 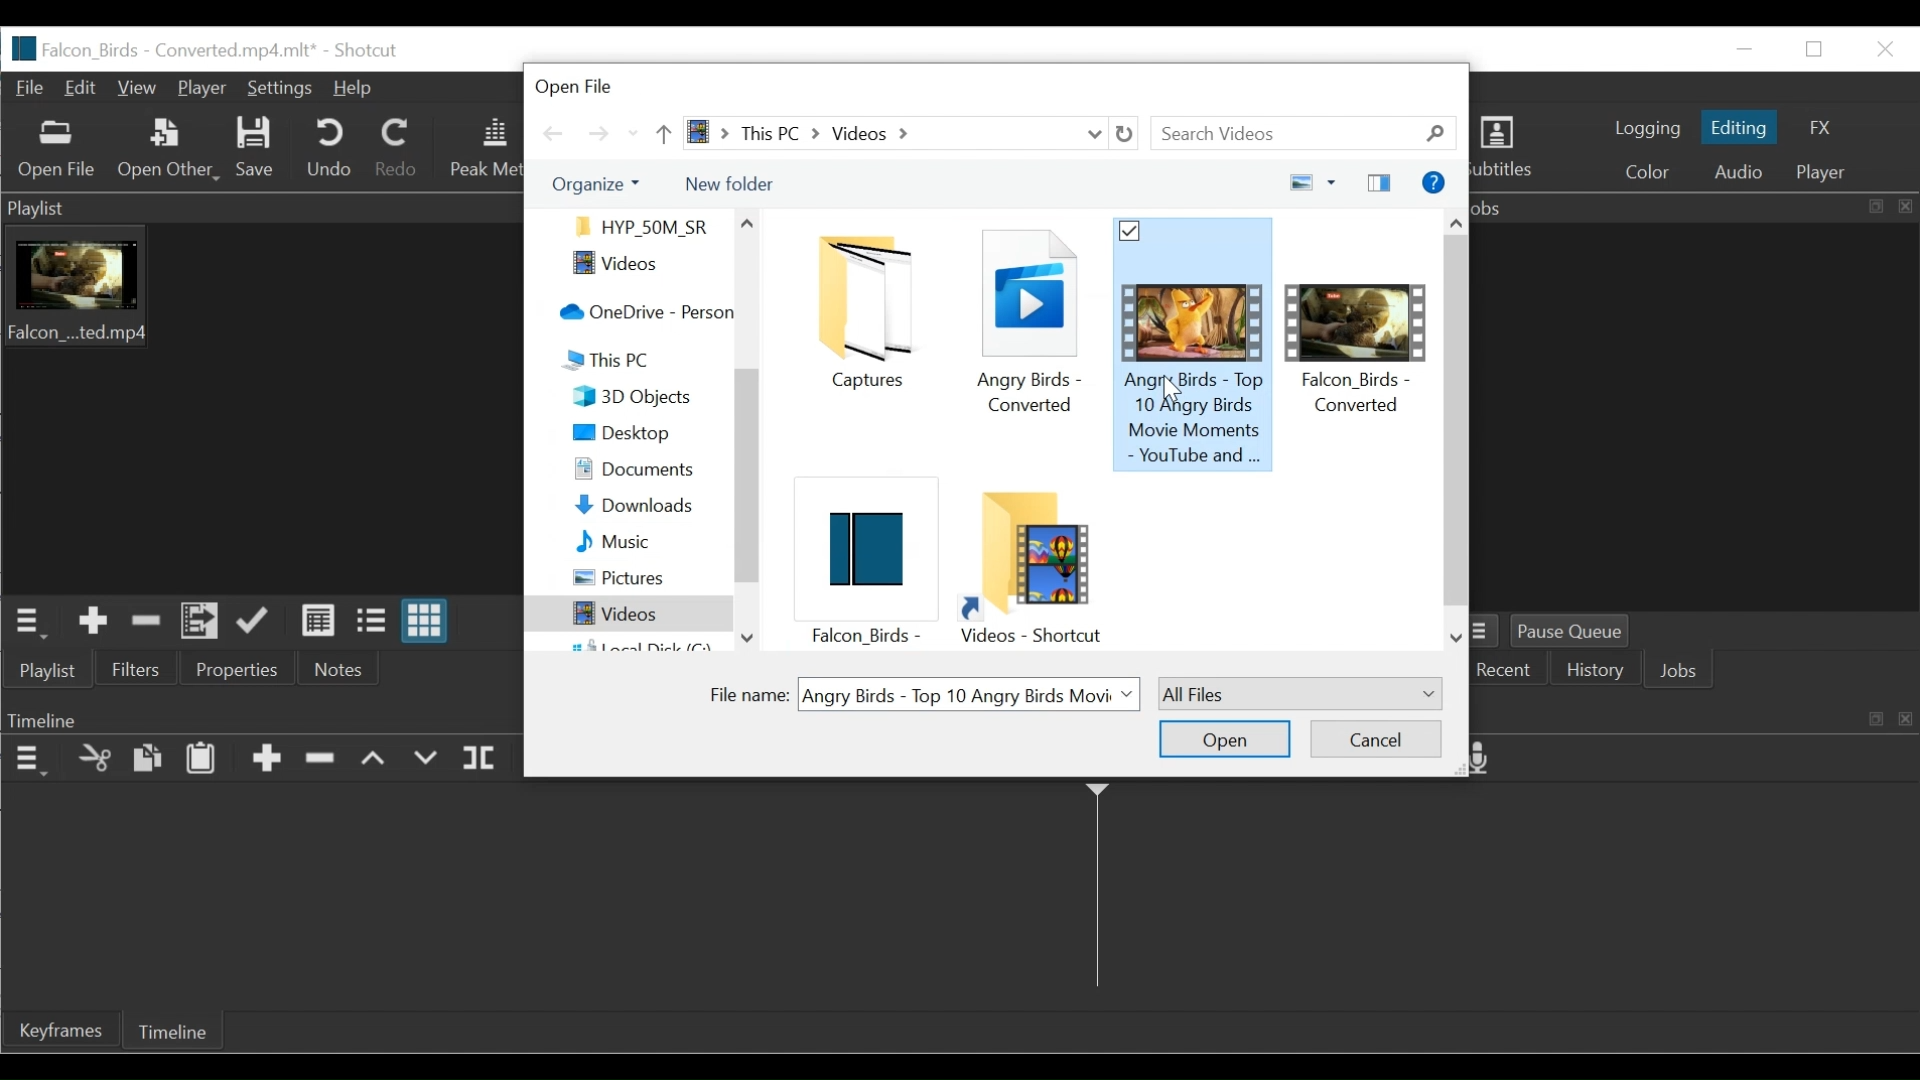 What do you see at coordinates (1026, 328) in the screenshot?
I see `Angry birds - converted` at bounding box center [1026, 328].